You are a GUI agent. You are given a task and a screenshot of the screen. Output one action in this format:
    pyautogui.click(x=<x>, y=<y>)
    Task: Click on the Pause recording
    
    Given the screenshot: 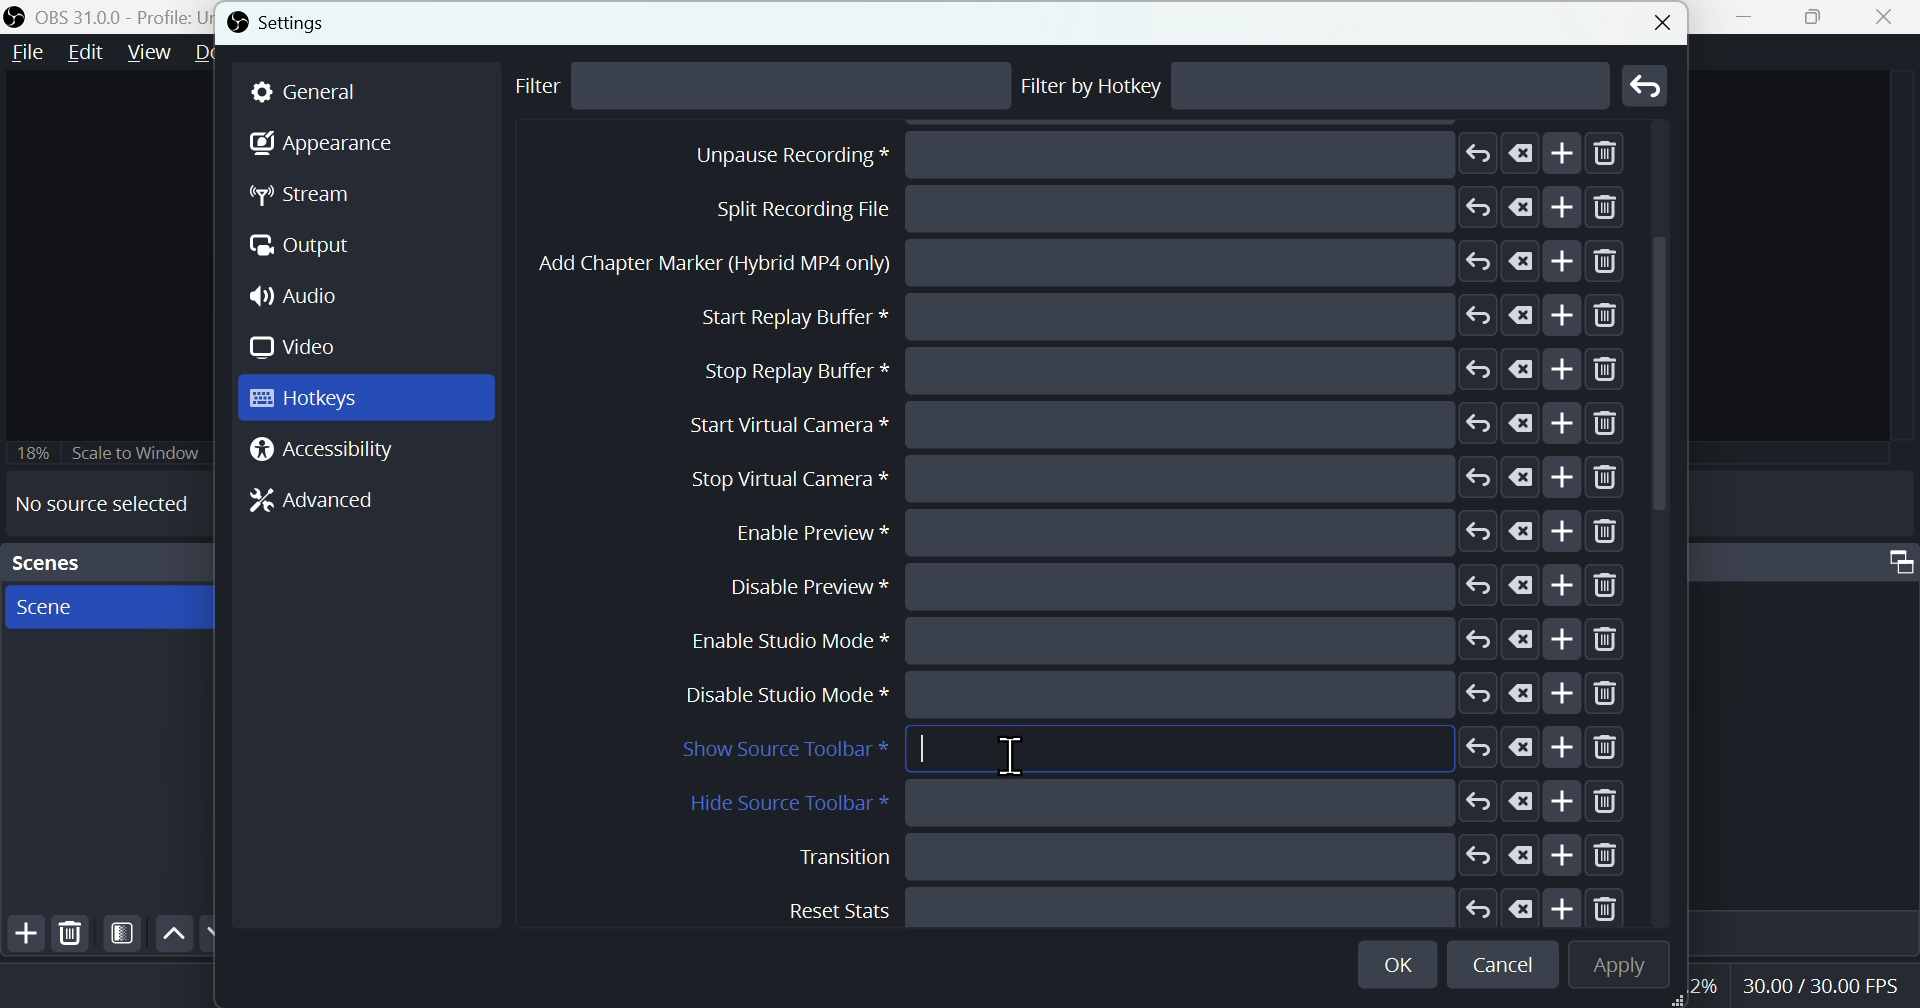 What is the action you would take?
    pyautogui.click(x=1149, y=316)
    